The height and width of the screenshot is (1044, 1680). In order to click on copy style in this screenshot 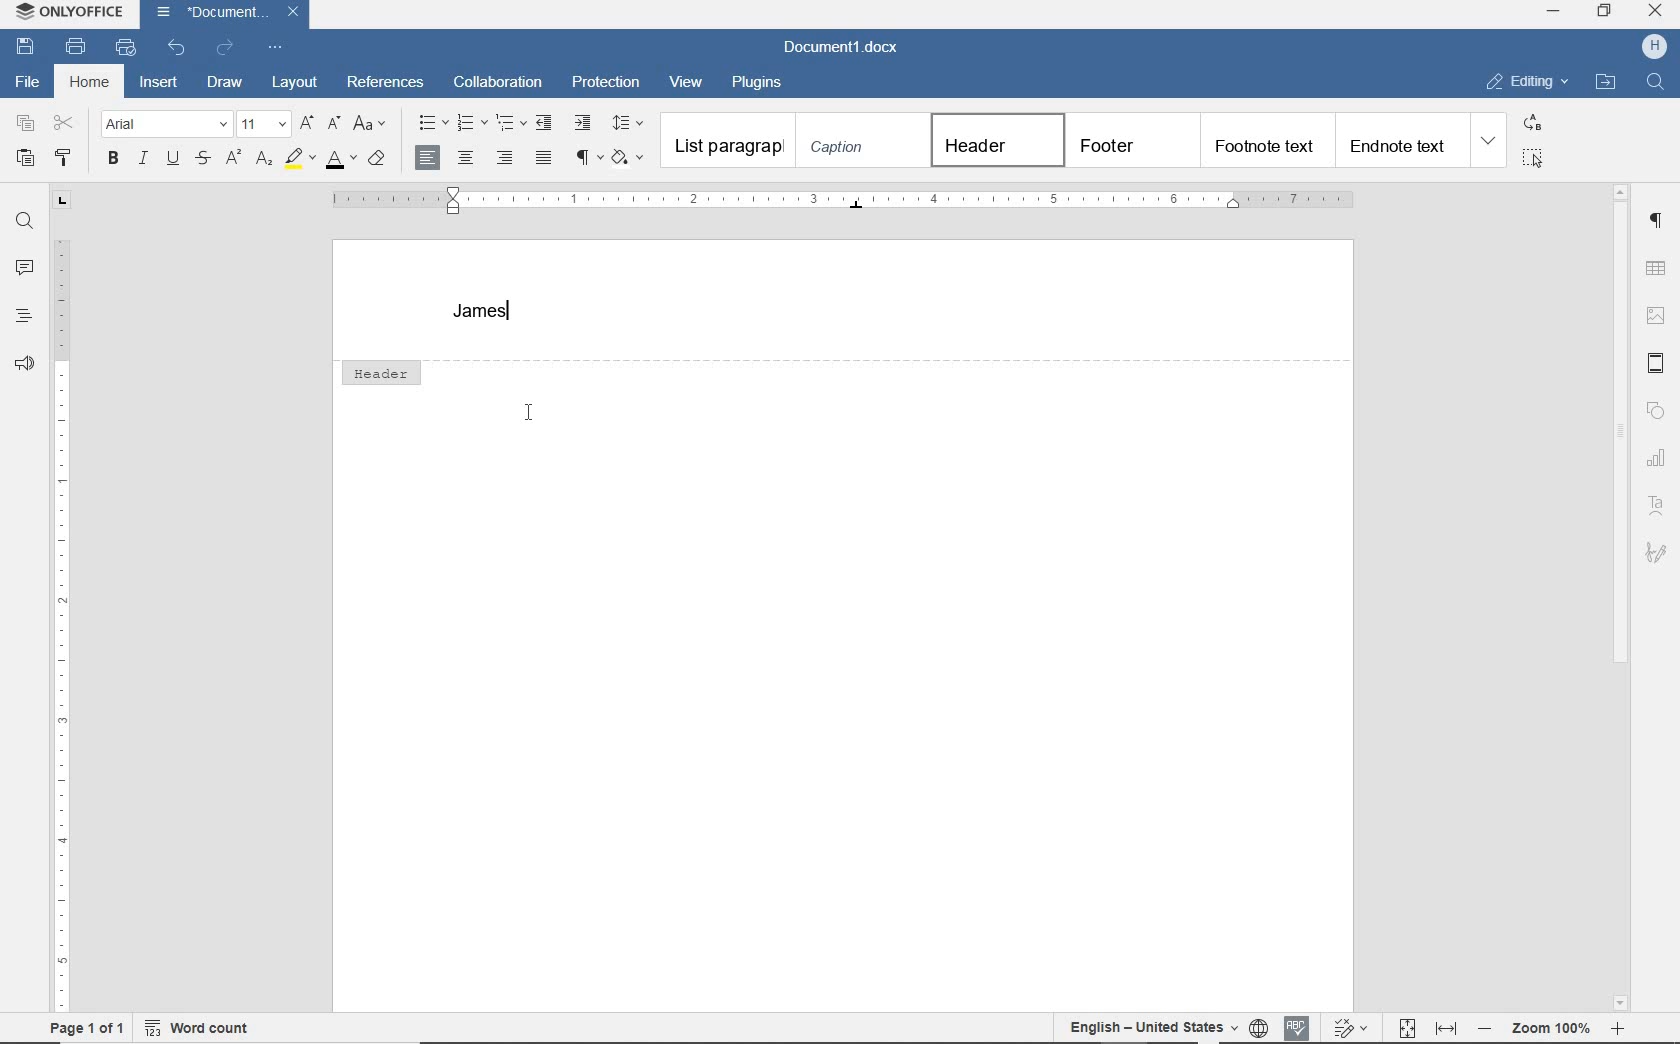, I will do `click(66, 157)`.